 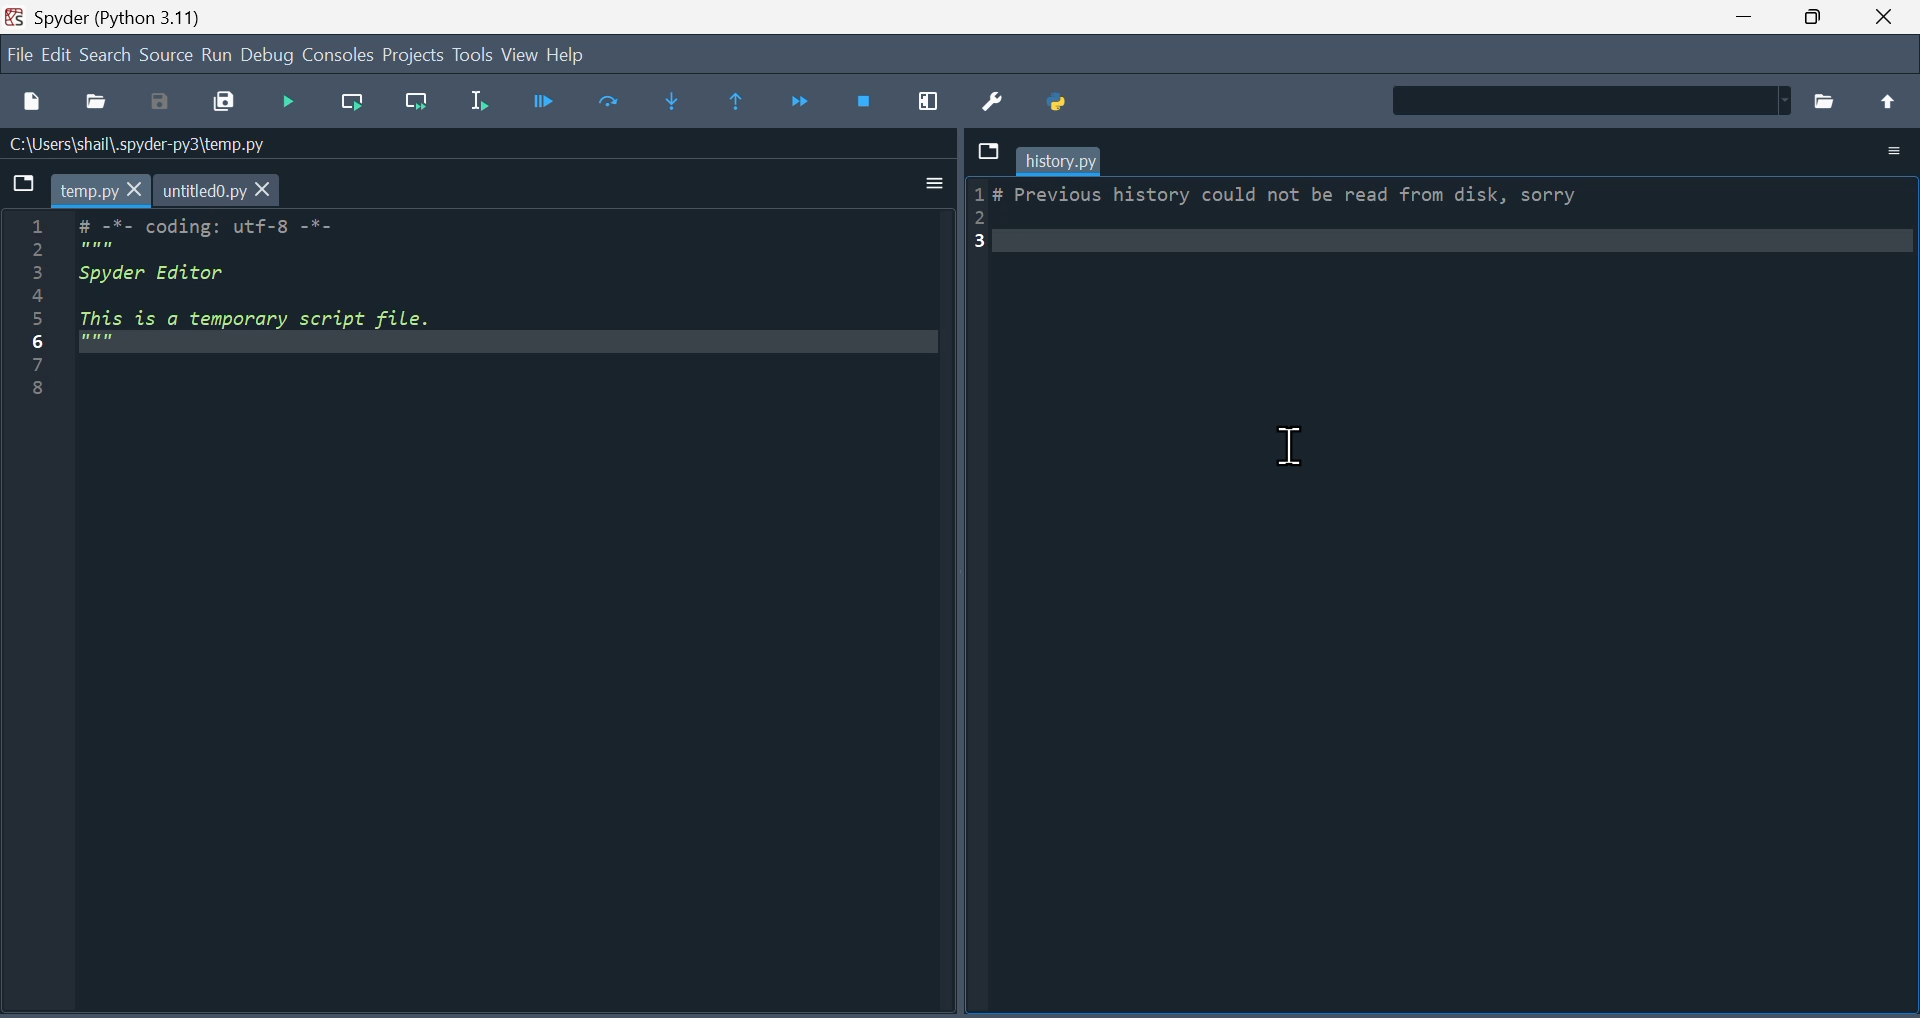 I want to click on Help, so click(x=570, y=55).